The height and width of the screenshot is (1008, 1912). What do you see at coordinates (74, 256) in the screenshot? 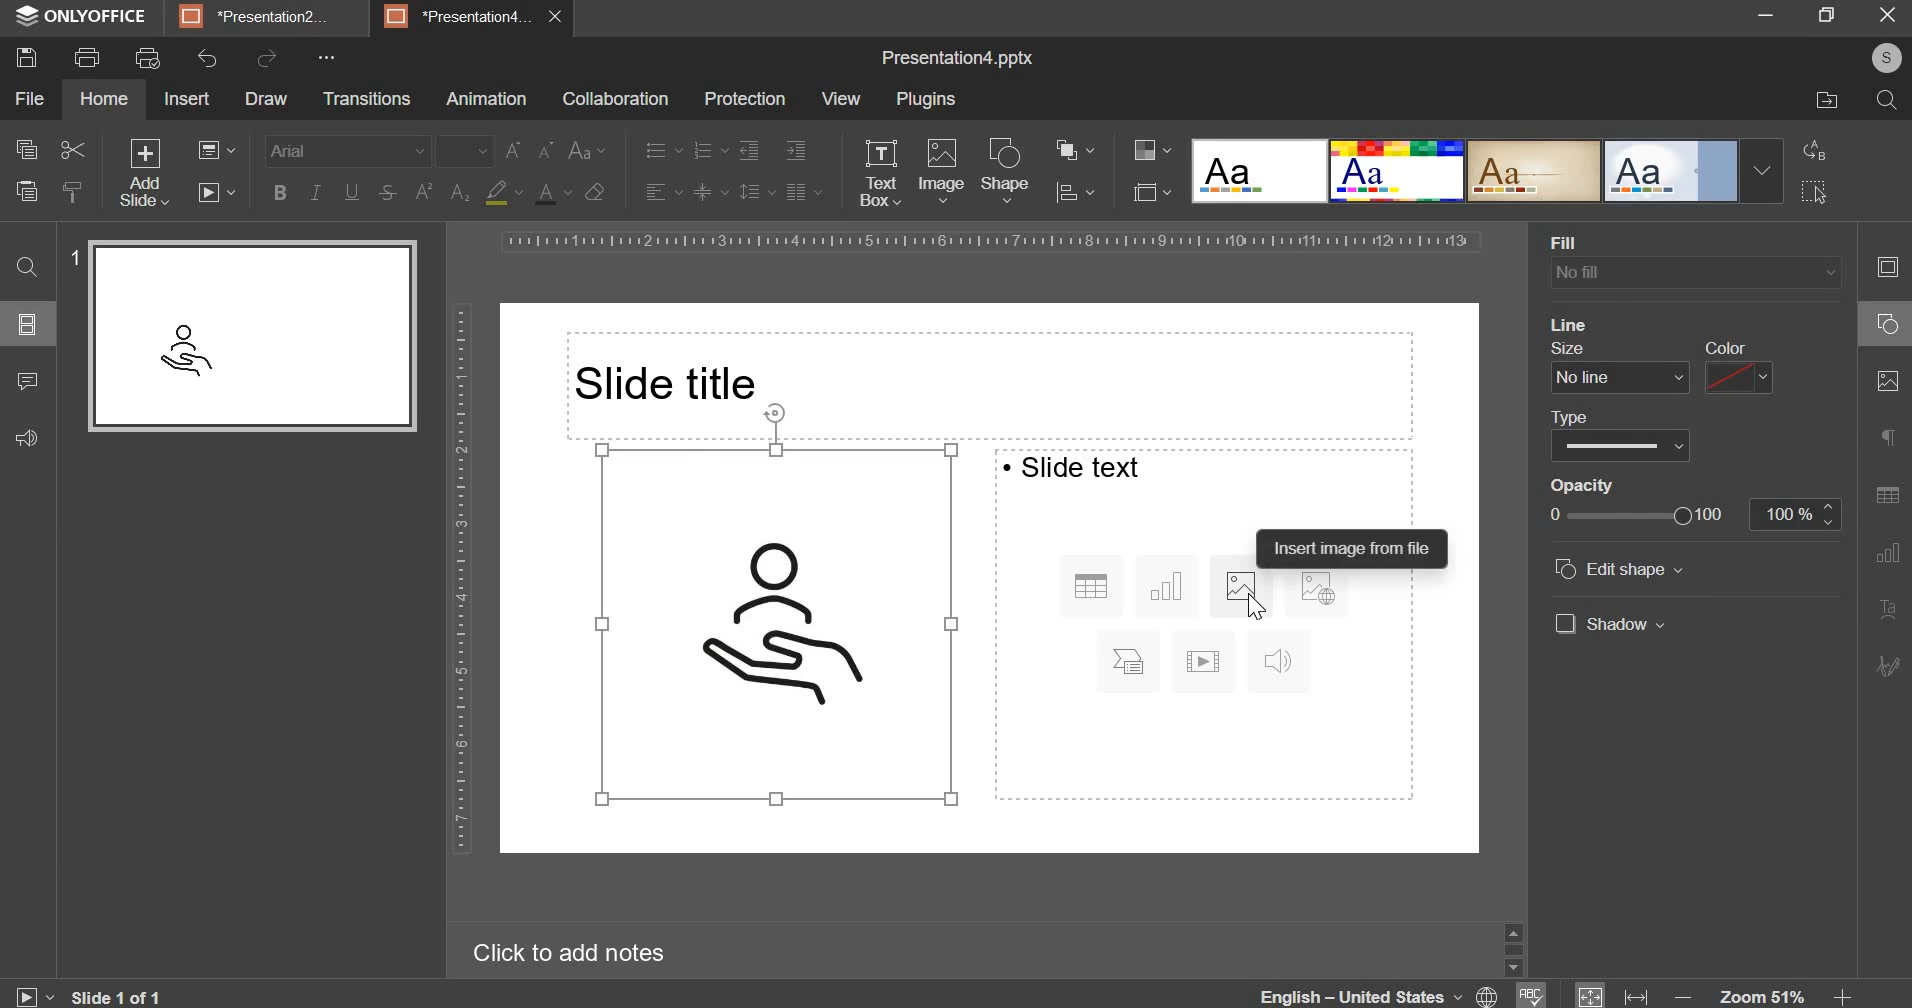
I see `slide number` at bounding box center [74, 256].